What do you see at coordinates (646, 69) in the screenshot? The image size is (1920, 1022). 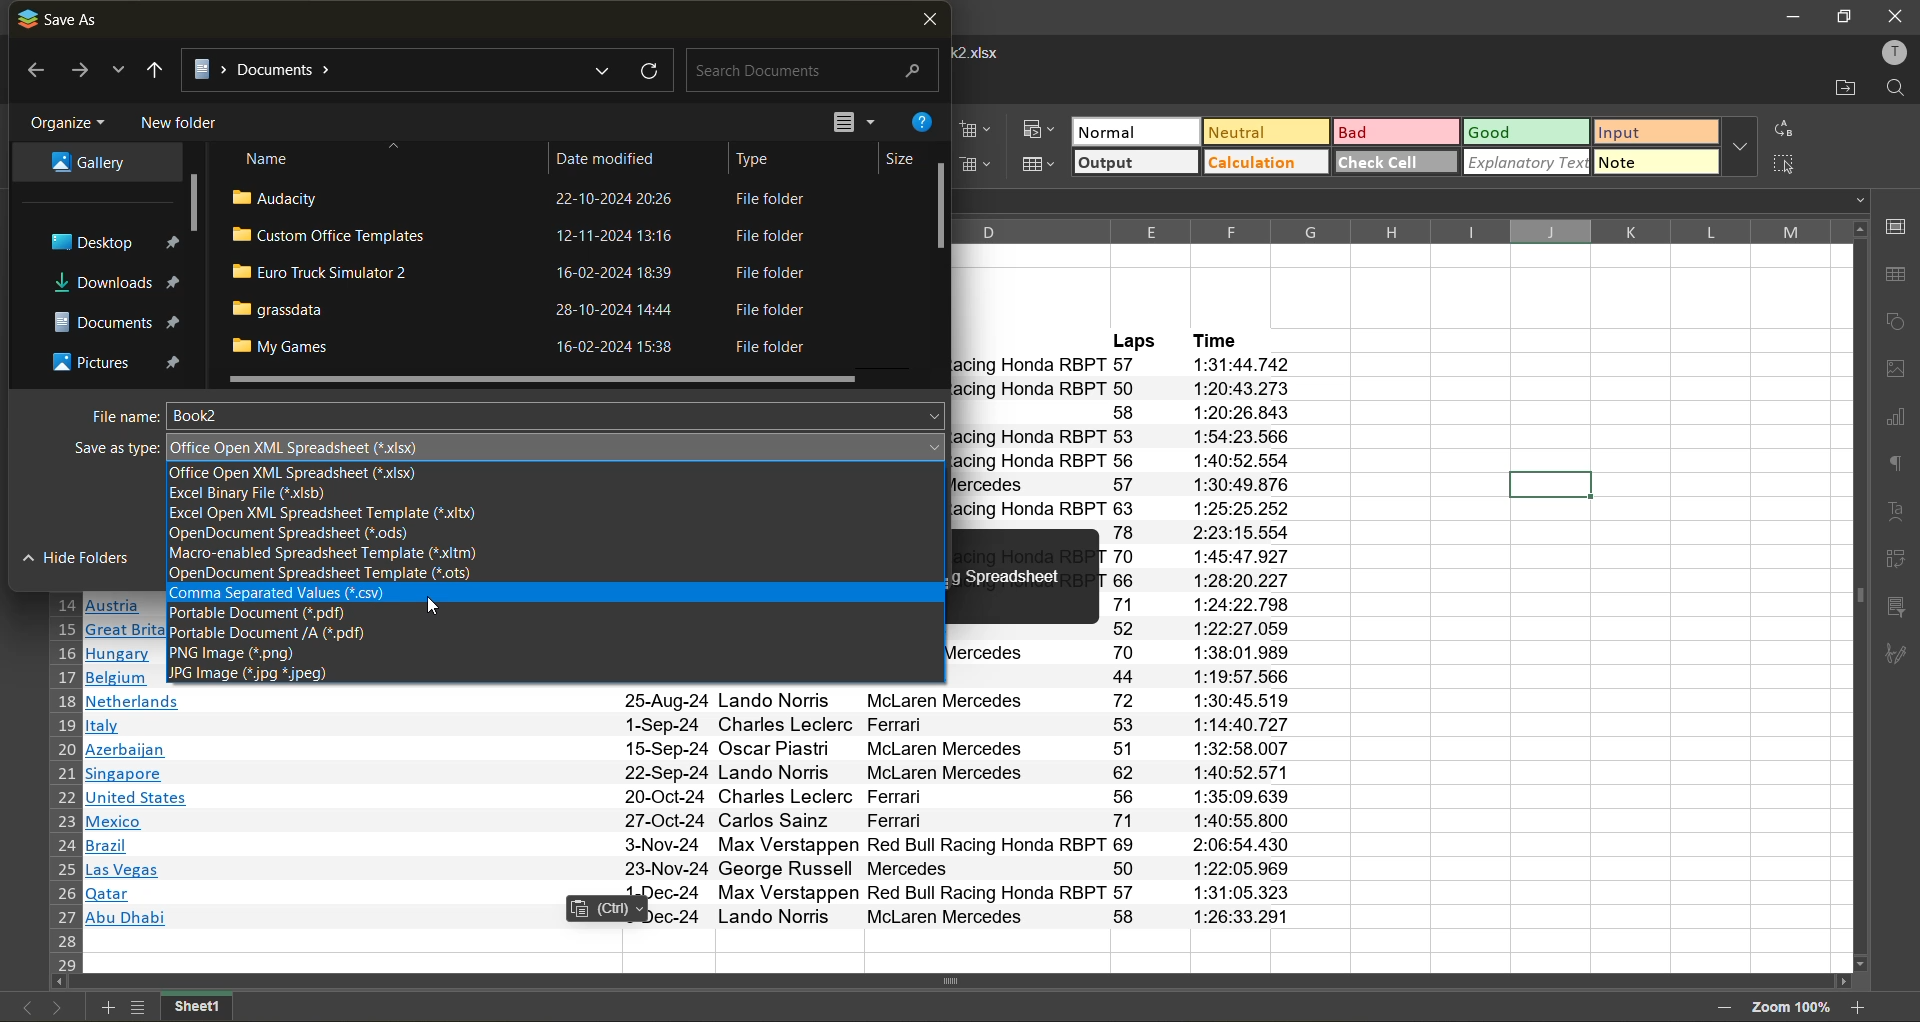 I see `refresh` at bounding box center [646, 69].